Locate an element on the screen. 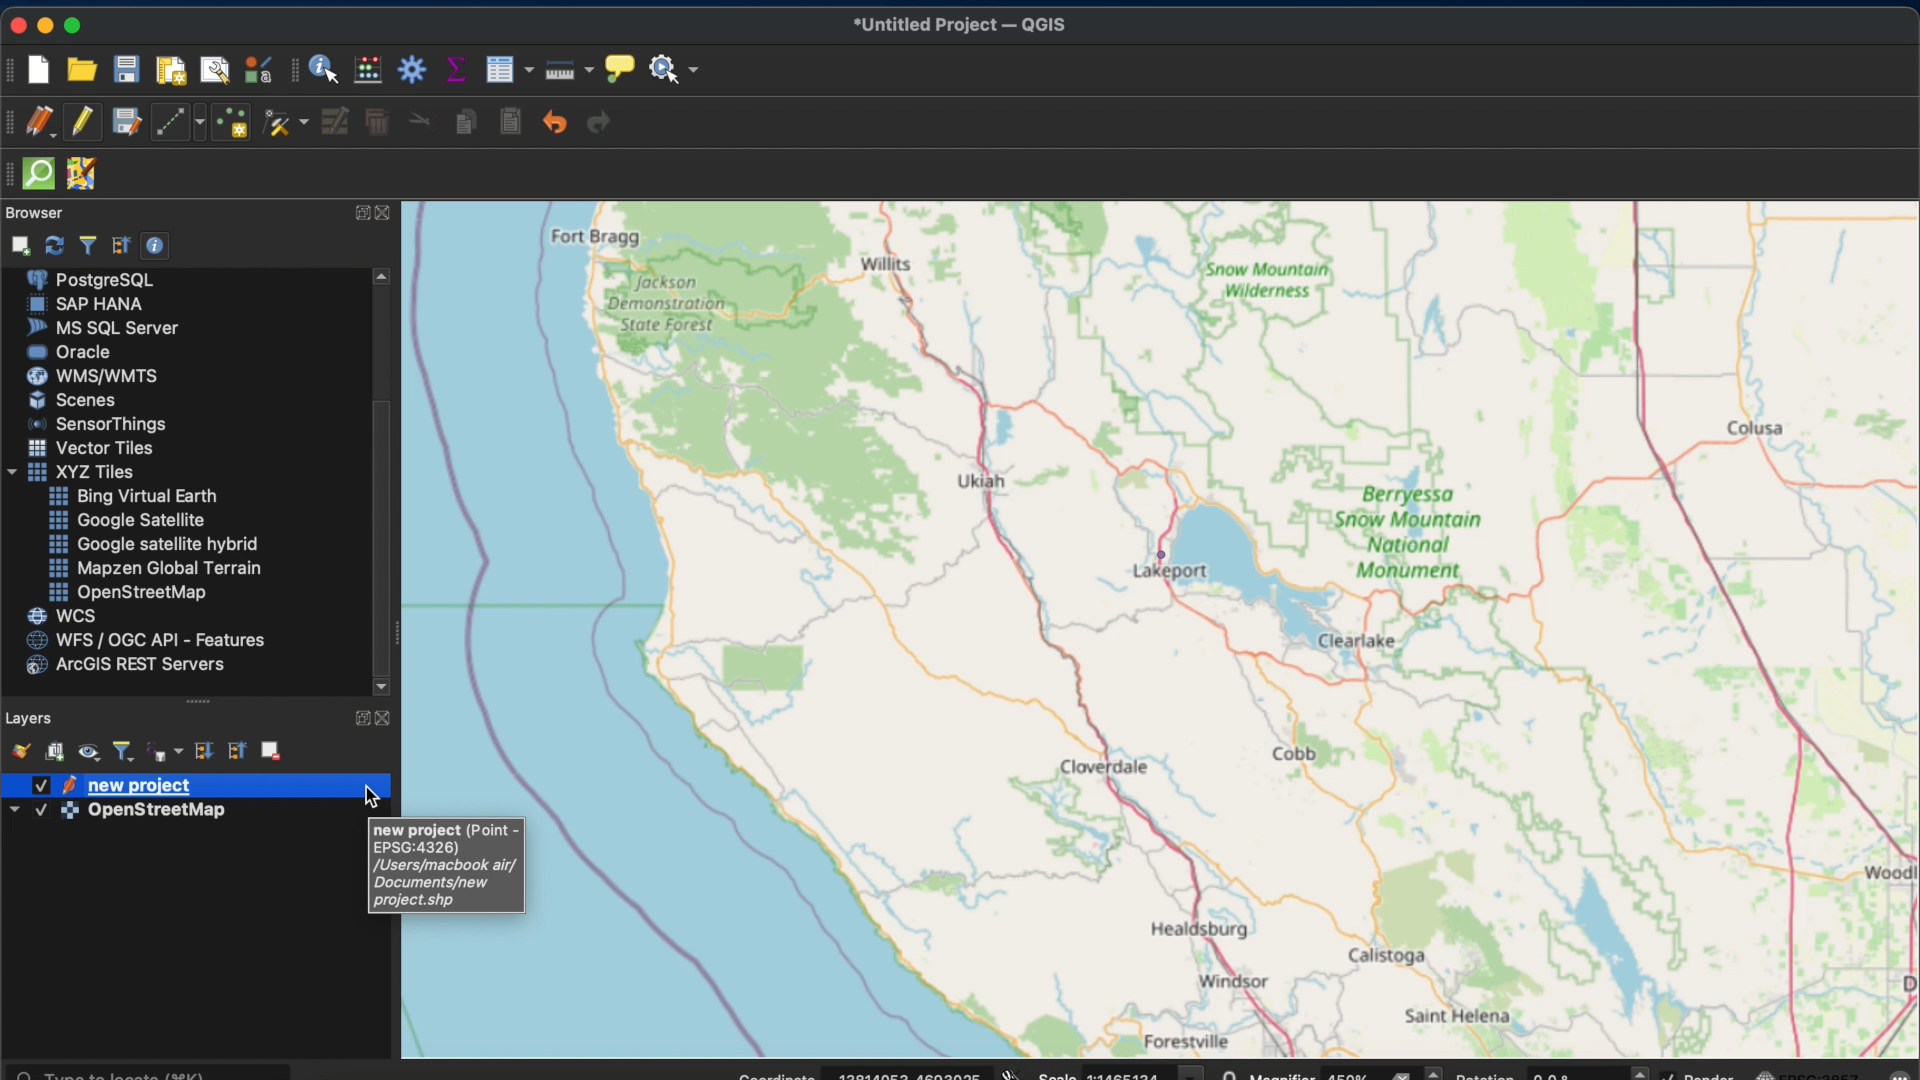  new project is located at coordinates (44, 71).